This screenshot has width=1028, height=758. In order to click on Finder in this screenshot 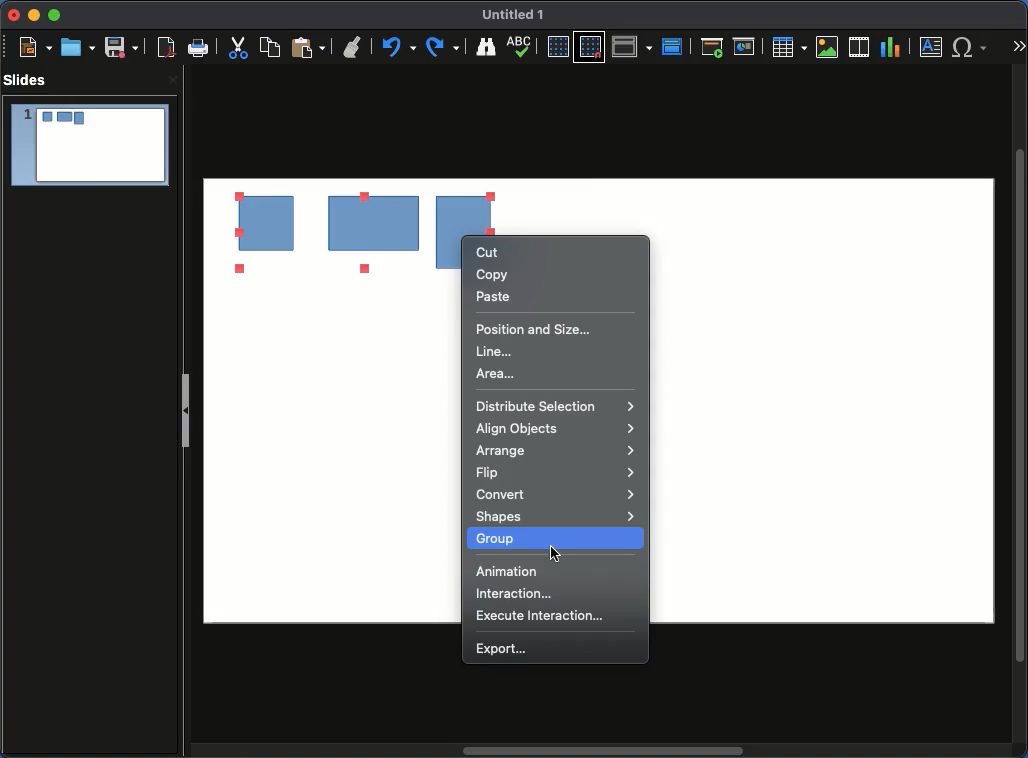, I will do `click(487, 47)`.